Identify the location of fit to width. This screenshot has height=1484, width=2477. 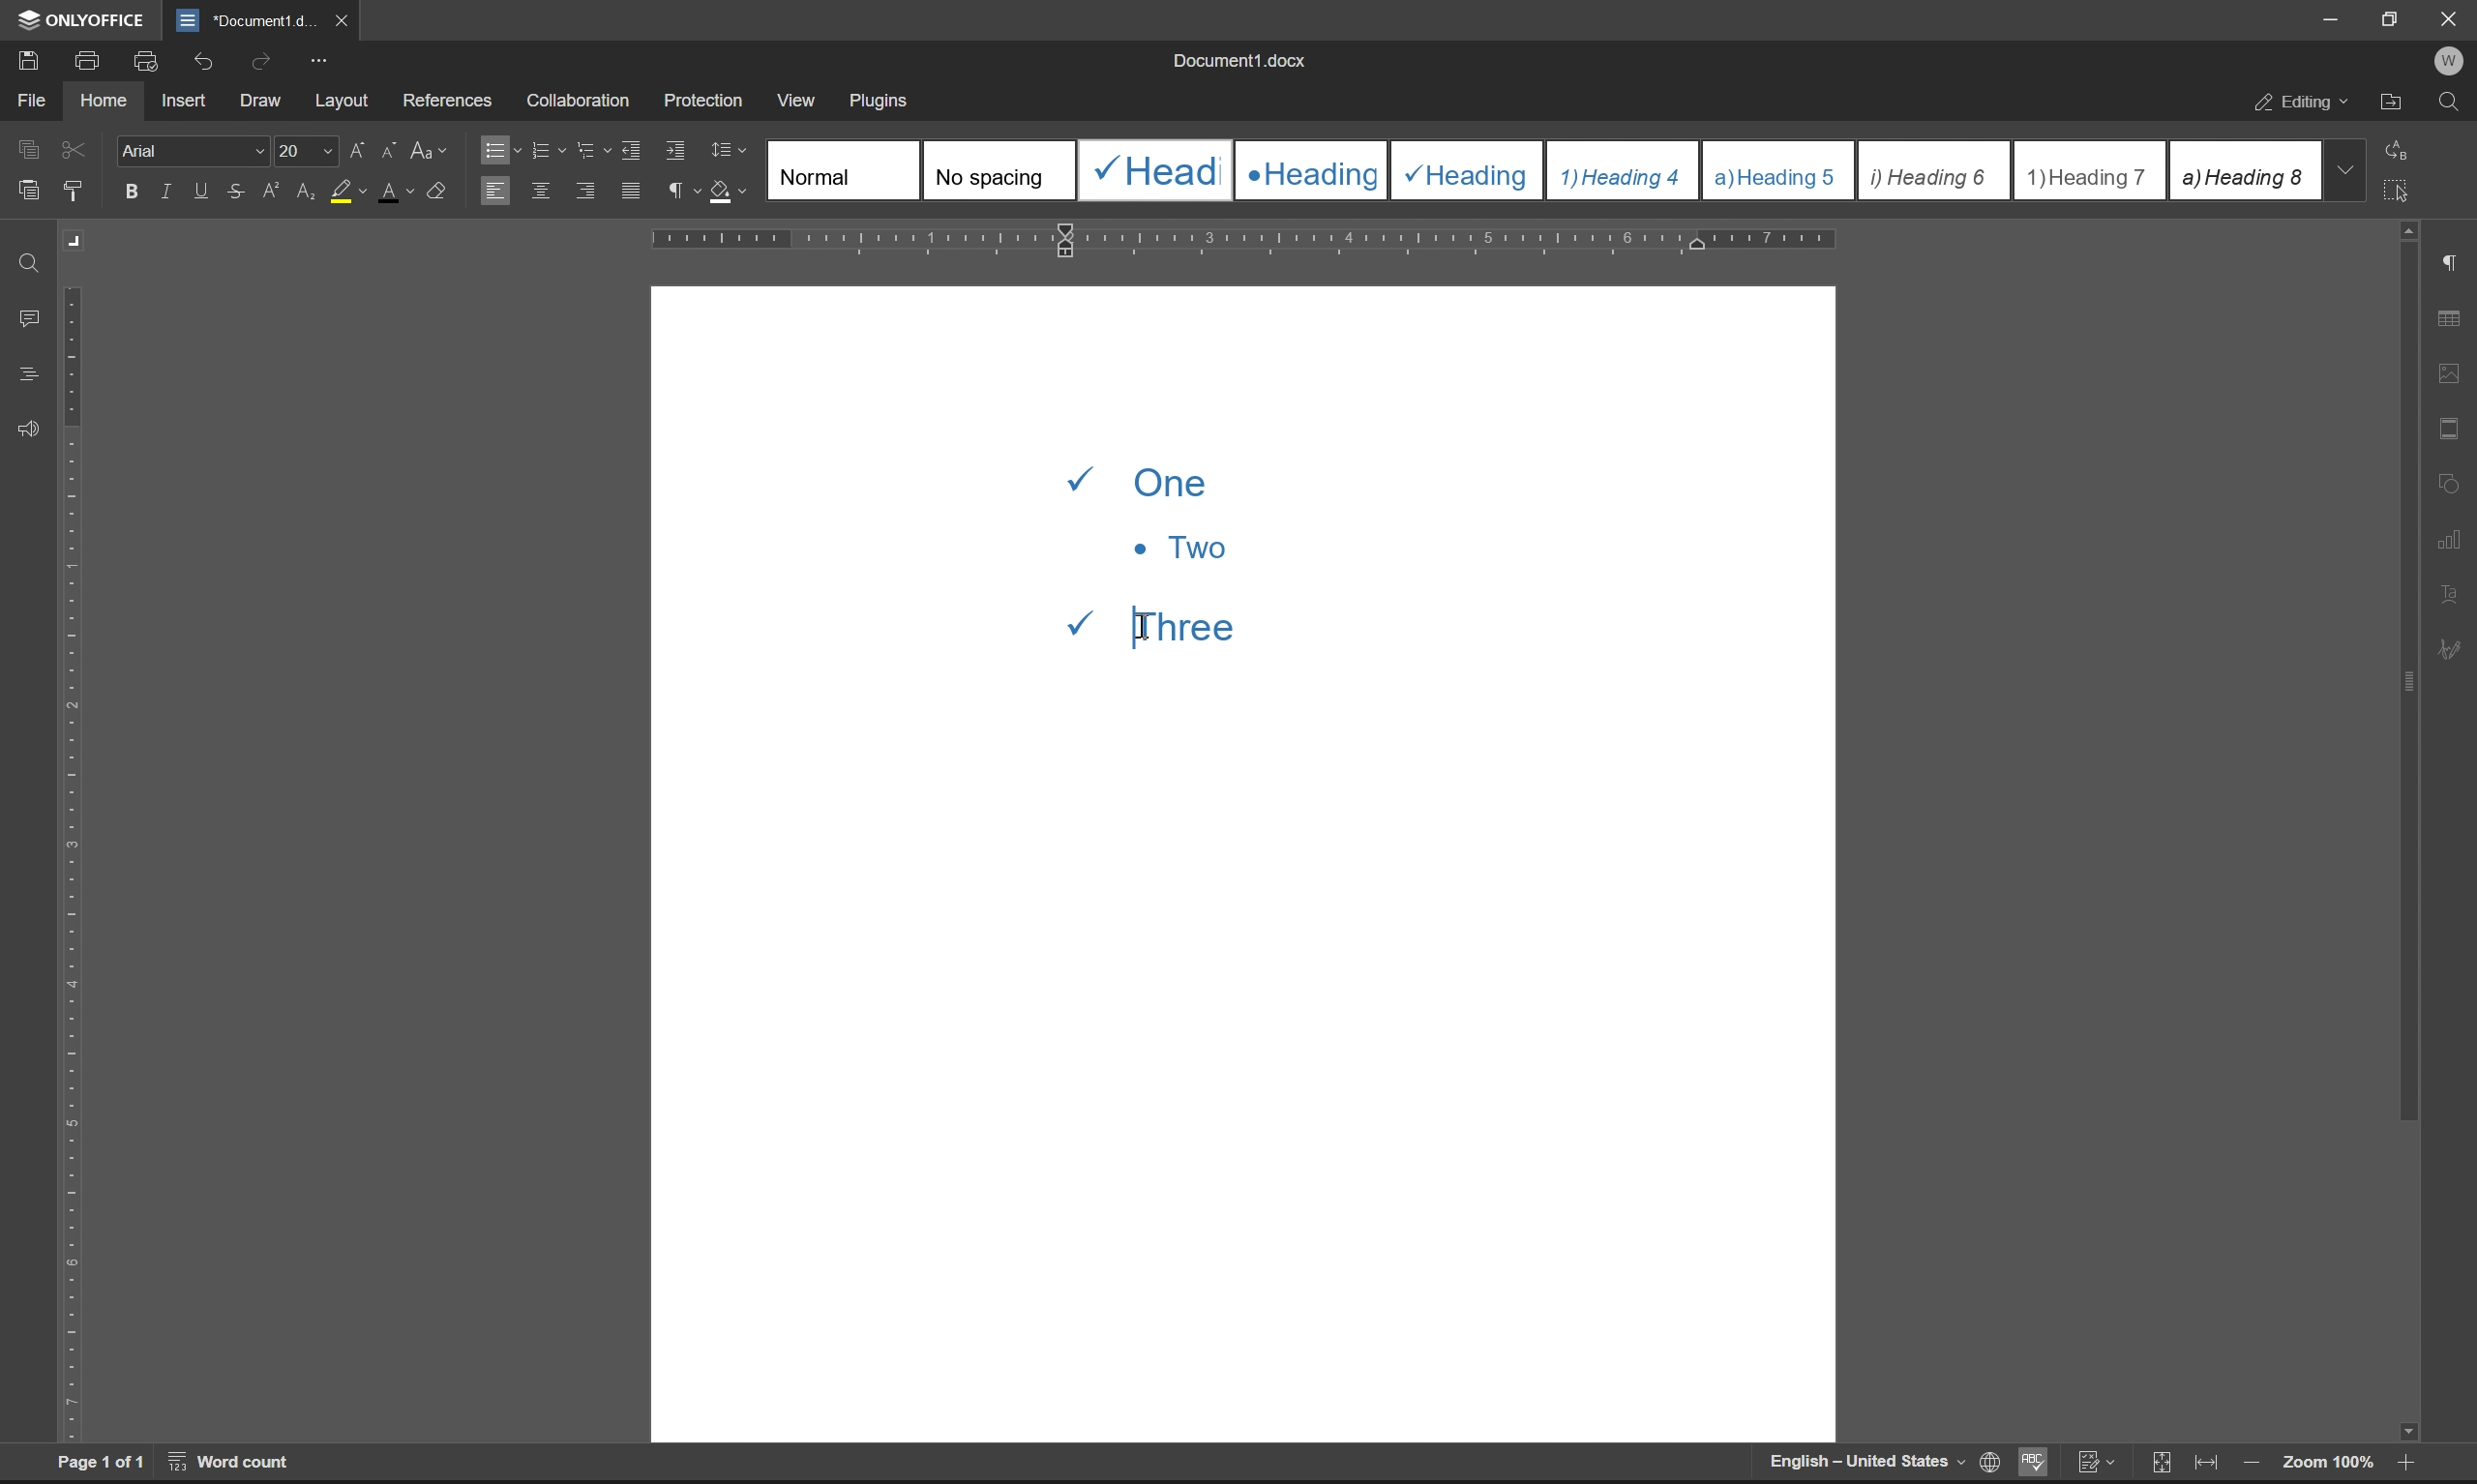
(2206, 1463).